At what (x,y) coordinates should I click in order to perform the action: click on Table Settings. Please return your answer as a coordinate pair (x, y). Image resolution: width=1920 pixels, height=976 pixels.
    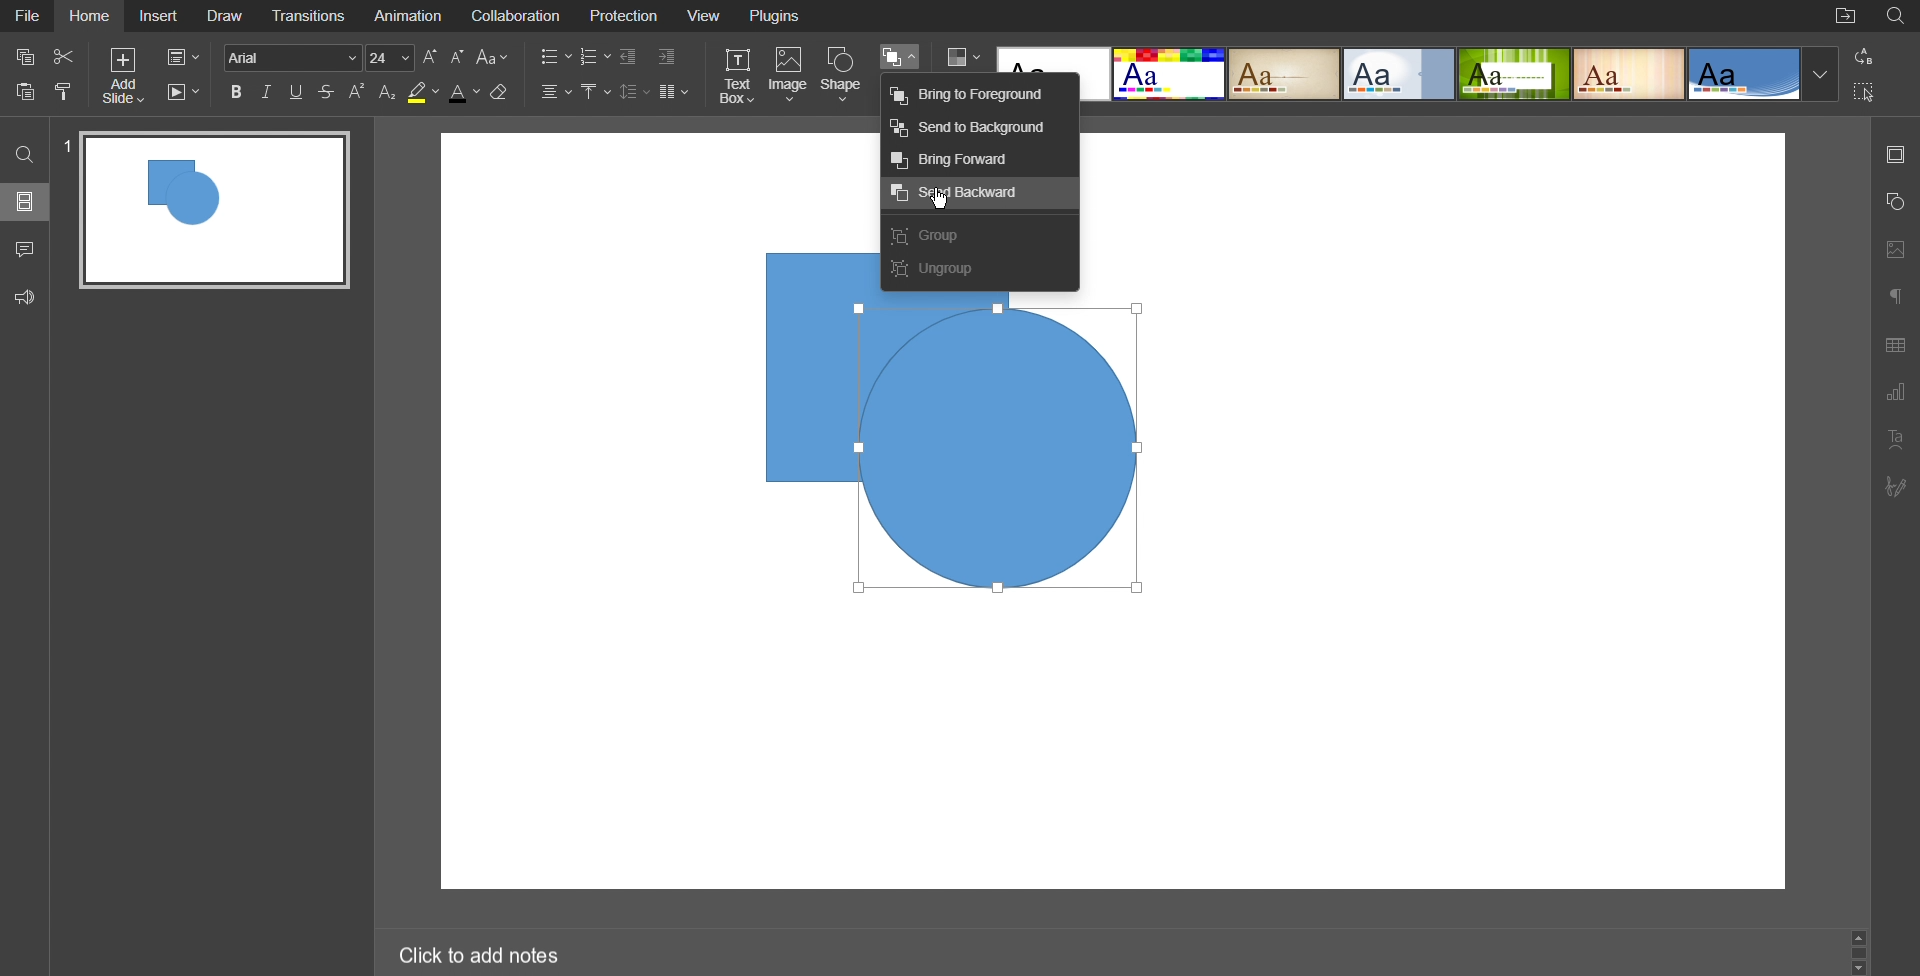
    Looking at the image, I should click on (1894, 346).